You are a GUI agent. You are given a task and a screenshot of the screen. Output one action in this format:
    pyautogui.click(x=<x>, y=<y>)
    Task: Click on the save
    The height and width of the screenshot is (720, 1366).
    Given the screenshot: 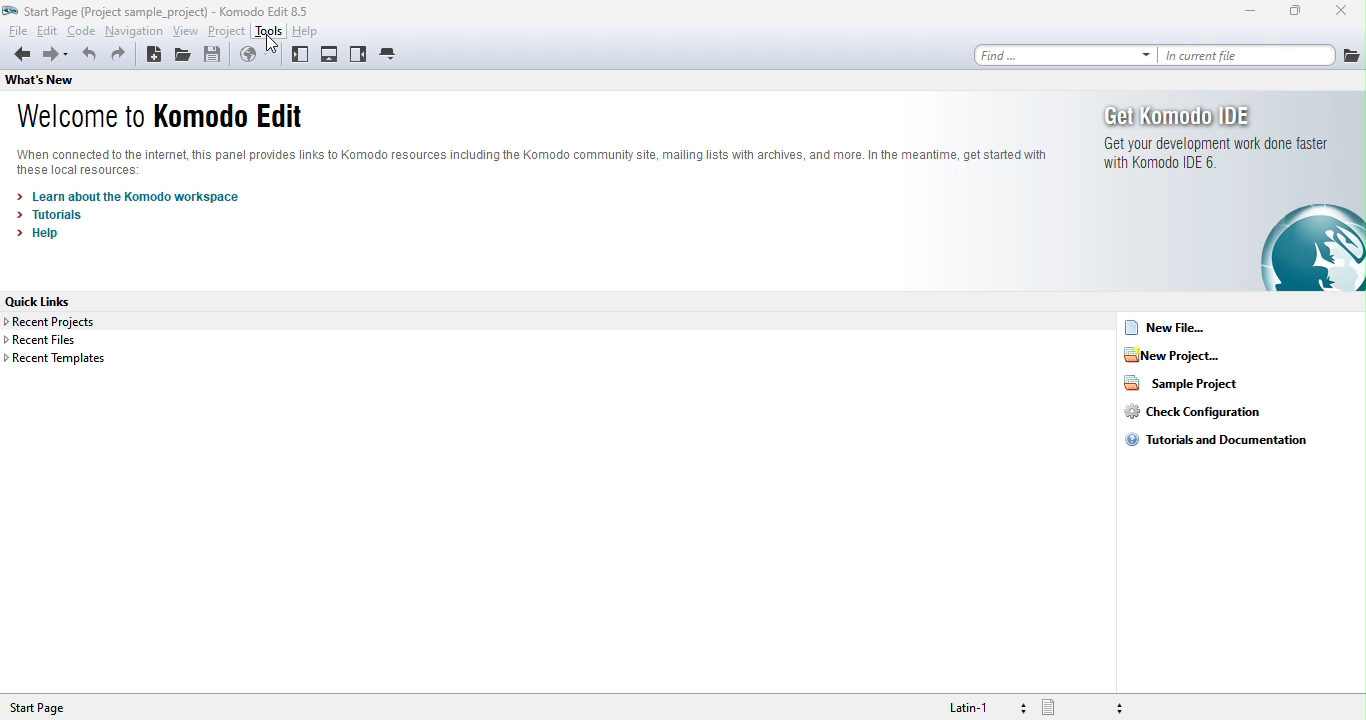 What is the action you would take?
    pyautogui.click(x=221, y=56)
    